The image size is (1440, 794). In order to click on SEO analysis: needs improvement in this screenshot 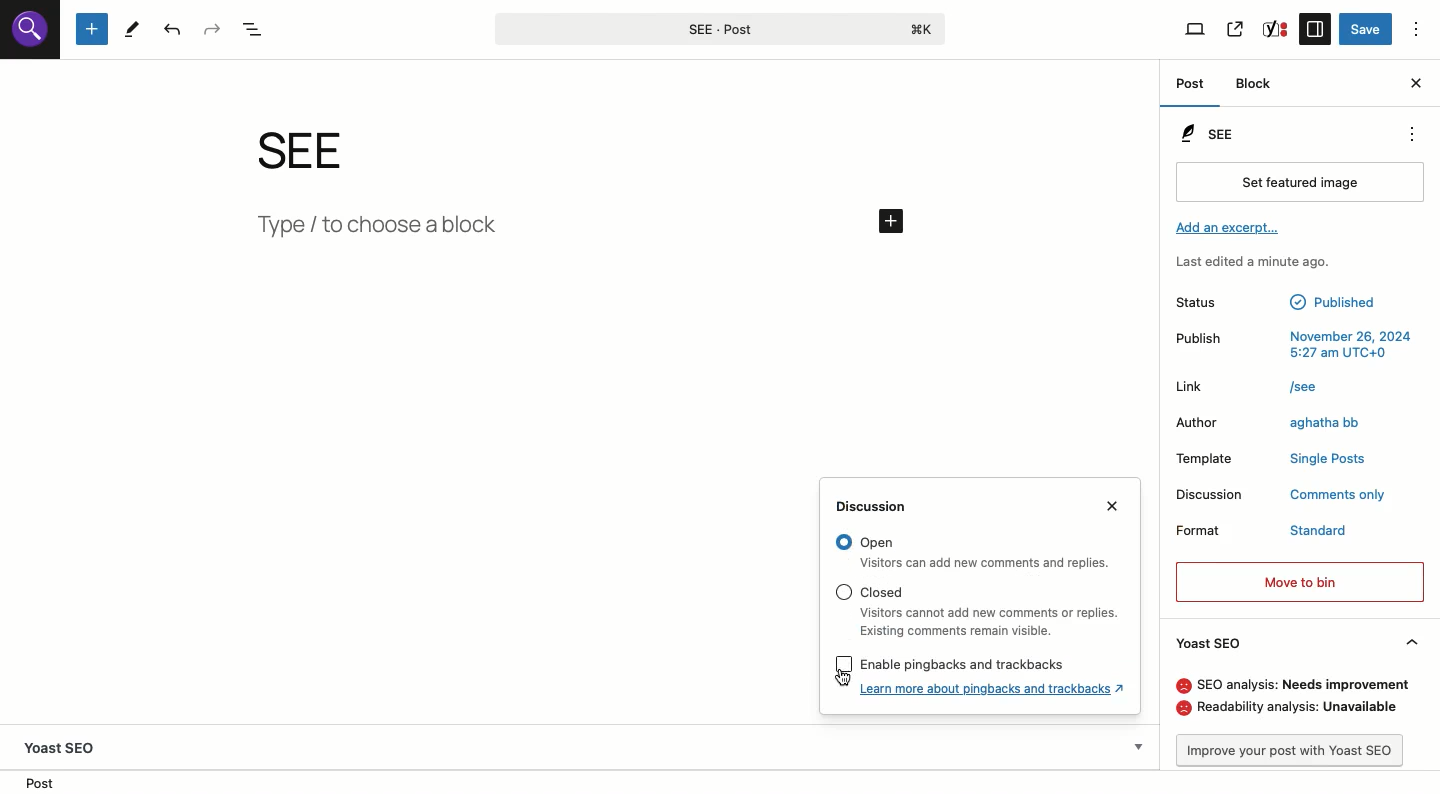, I will do `click(1291, 684)`.